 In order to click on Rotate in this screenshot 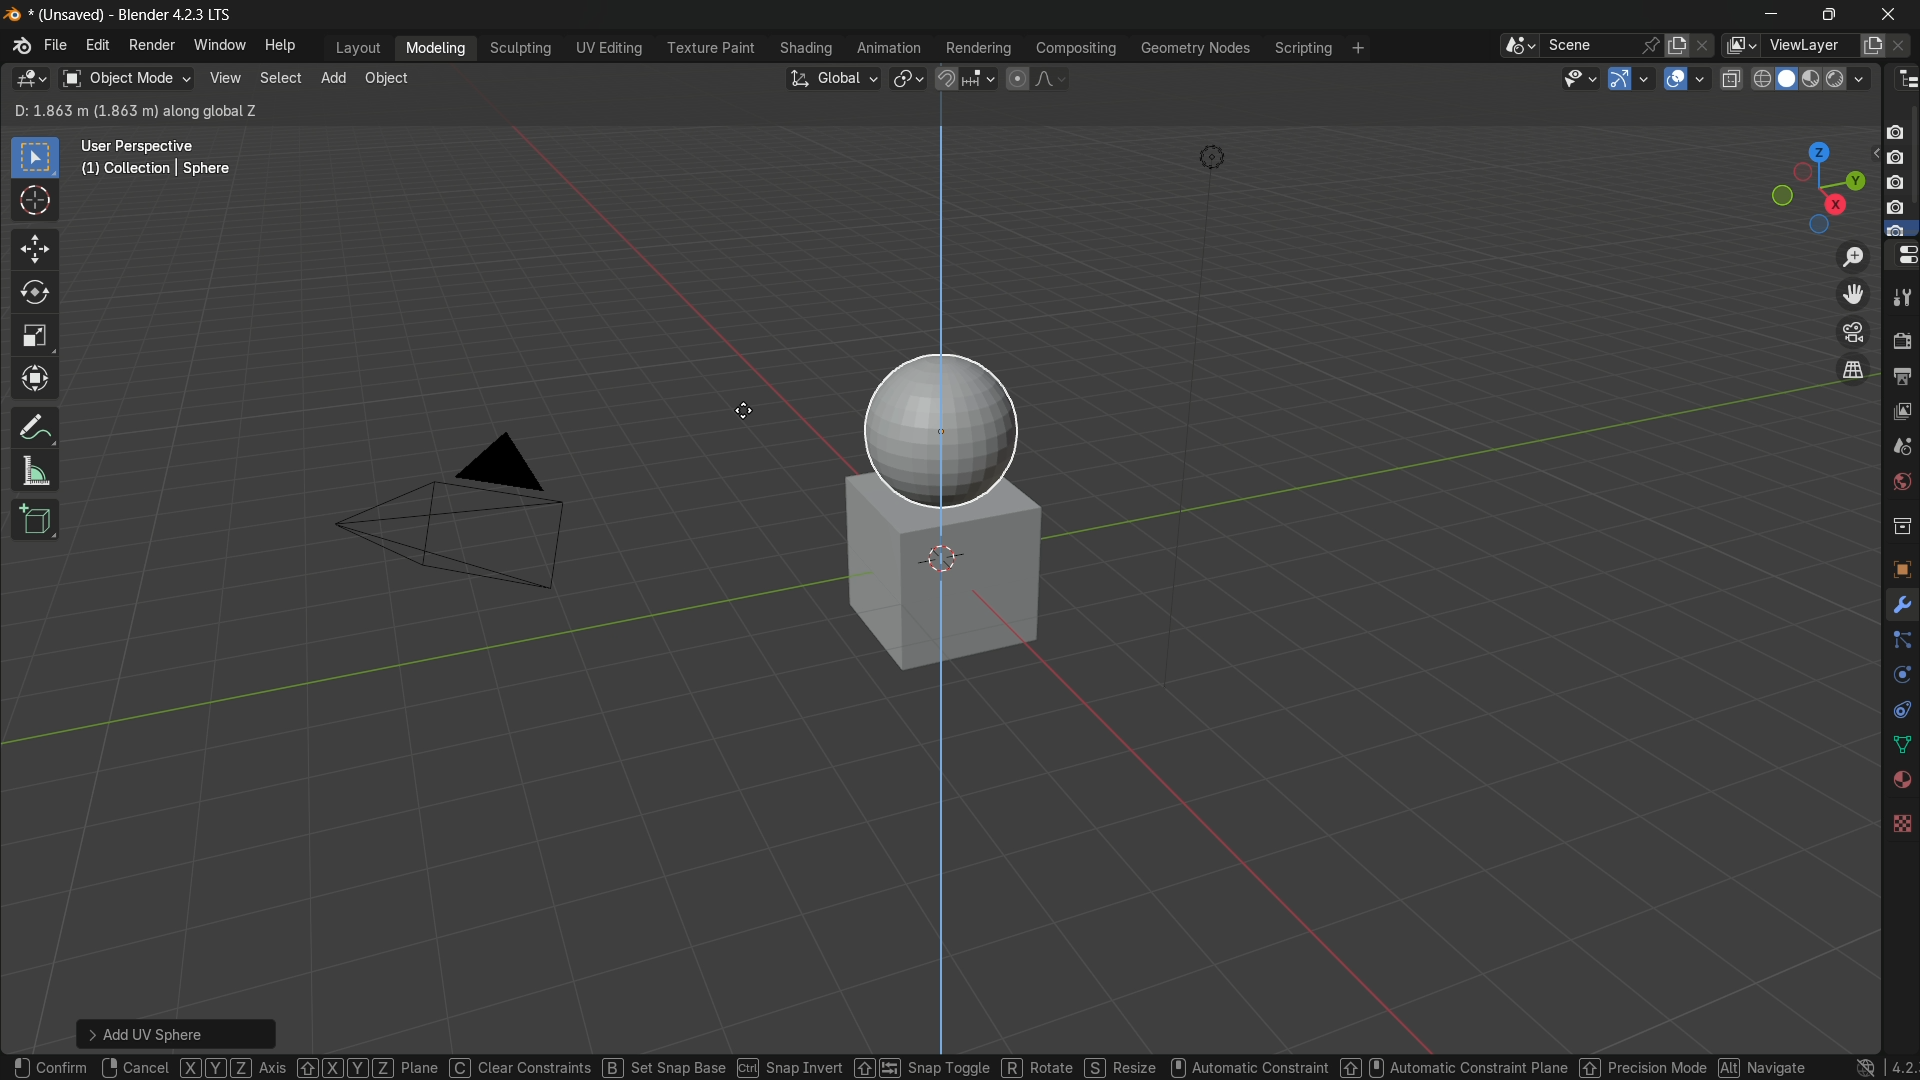, I will do `click(880, 1067)`.